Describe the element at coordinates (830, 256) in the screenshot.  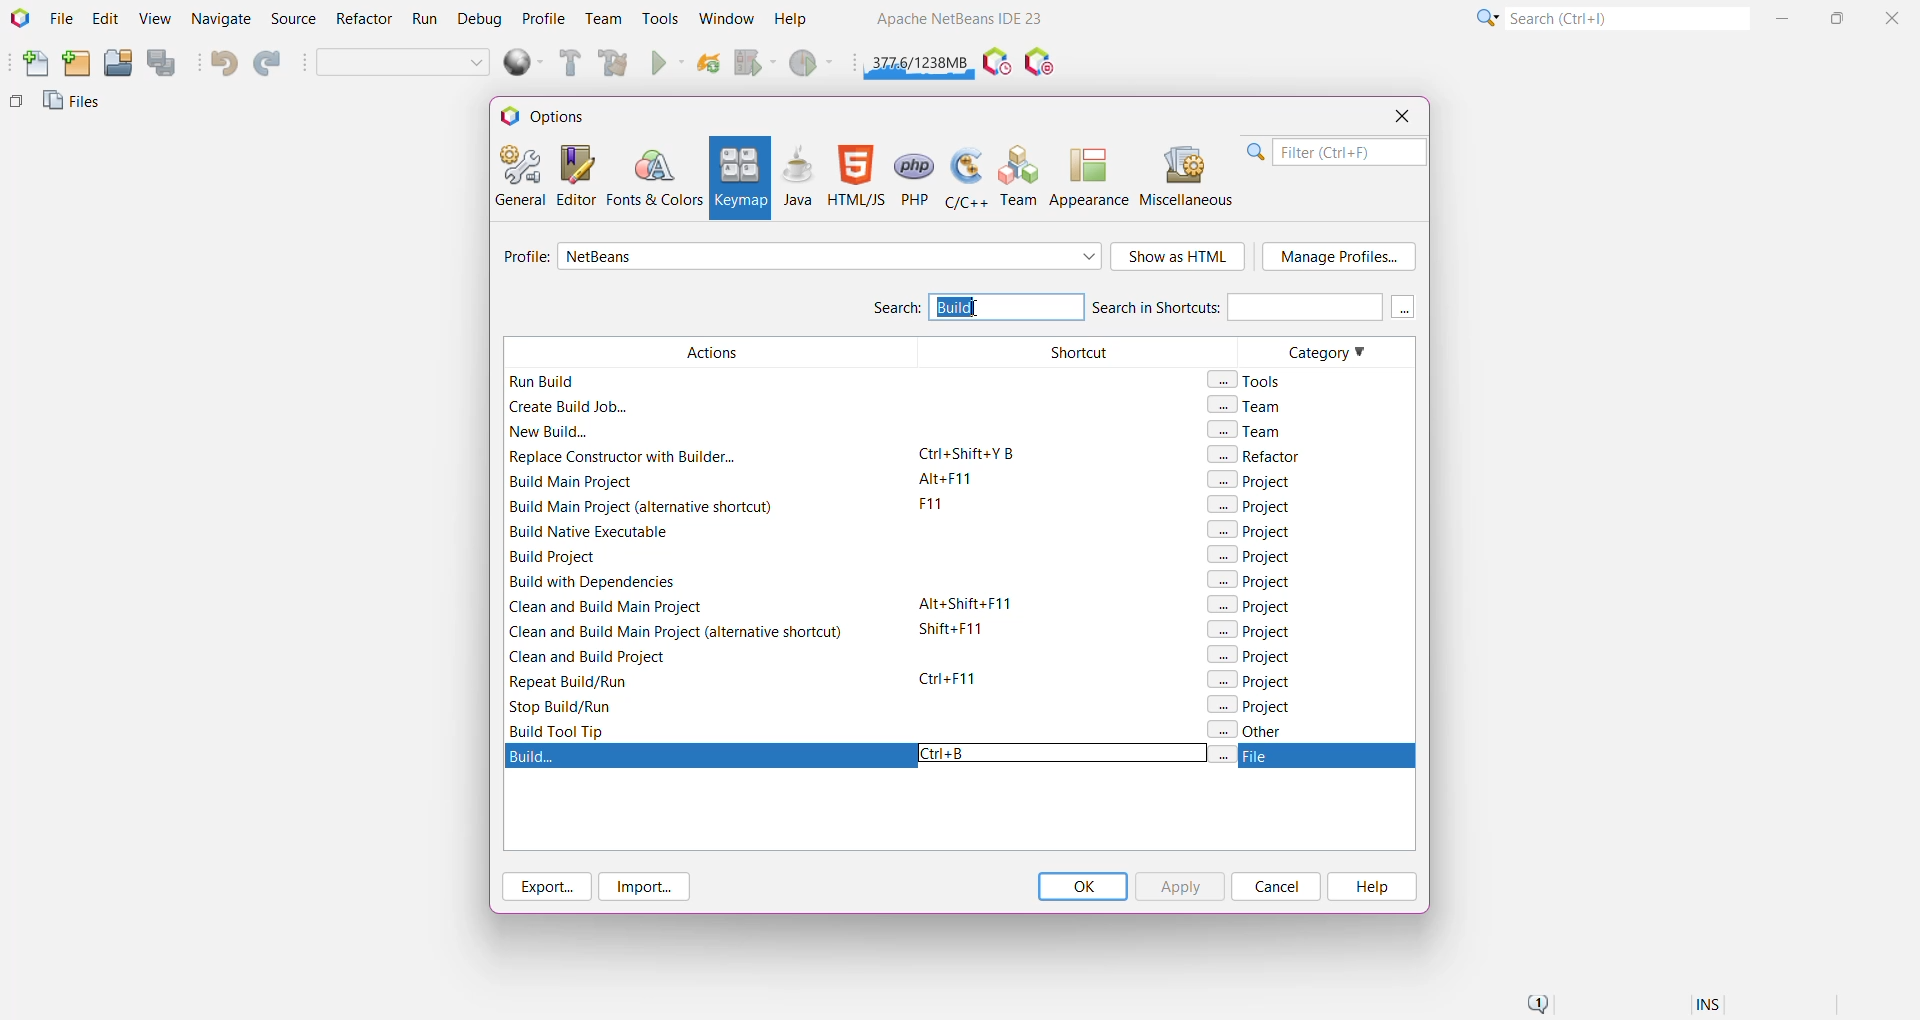
I see `Select required profile from the list` at that location.